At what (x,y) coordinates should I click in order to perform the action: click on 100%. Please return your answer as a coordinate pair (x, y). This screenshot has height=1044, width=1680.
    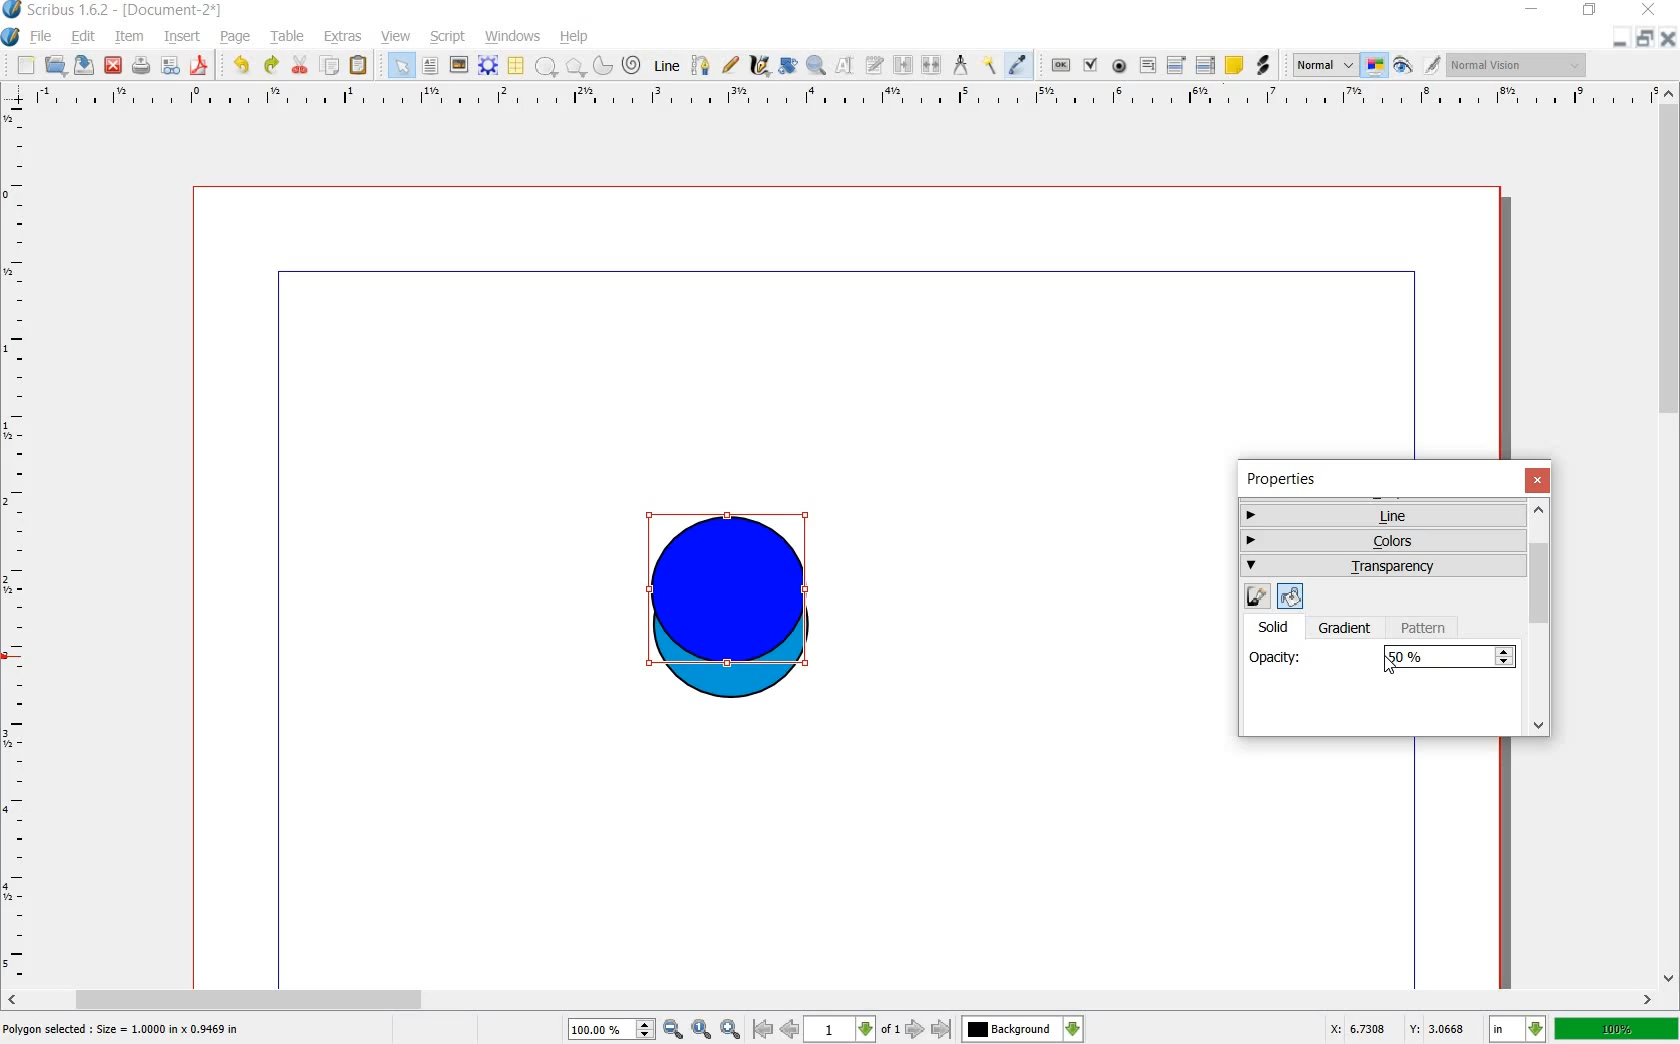
    Looking at the image, I should click on (600, 1028).